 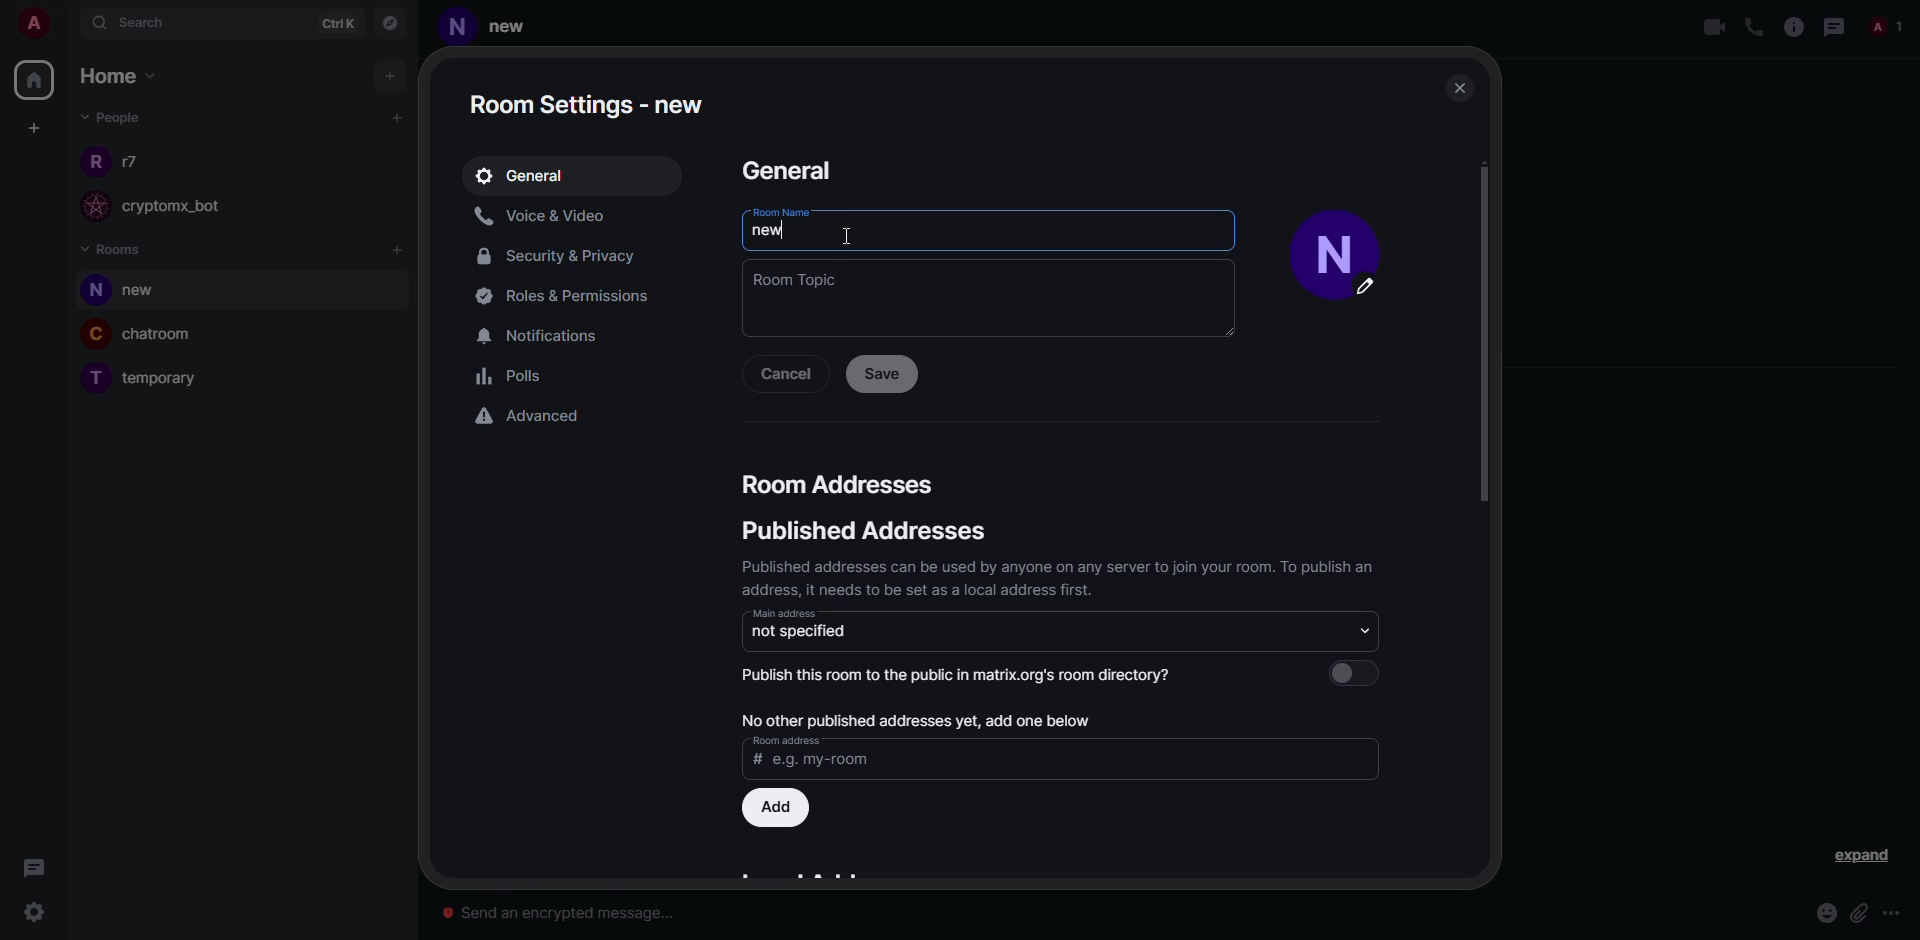 I want to click on account, so click(x=40, y=26).